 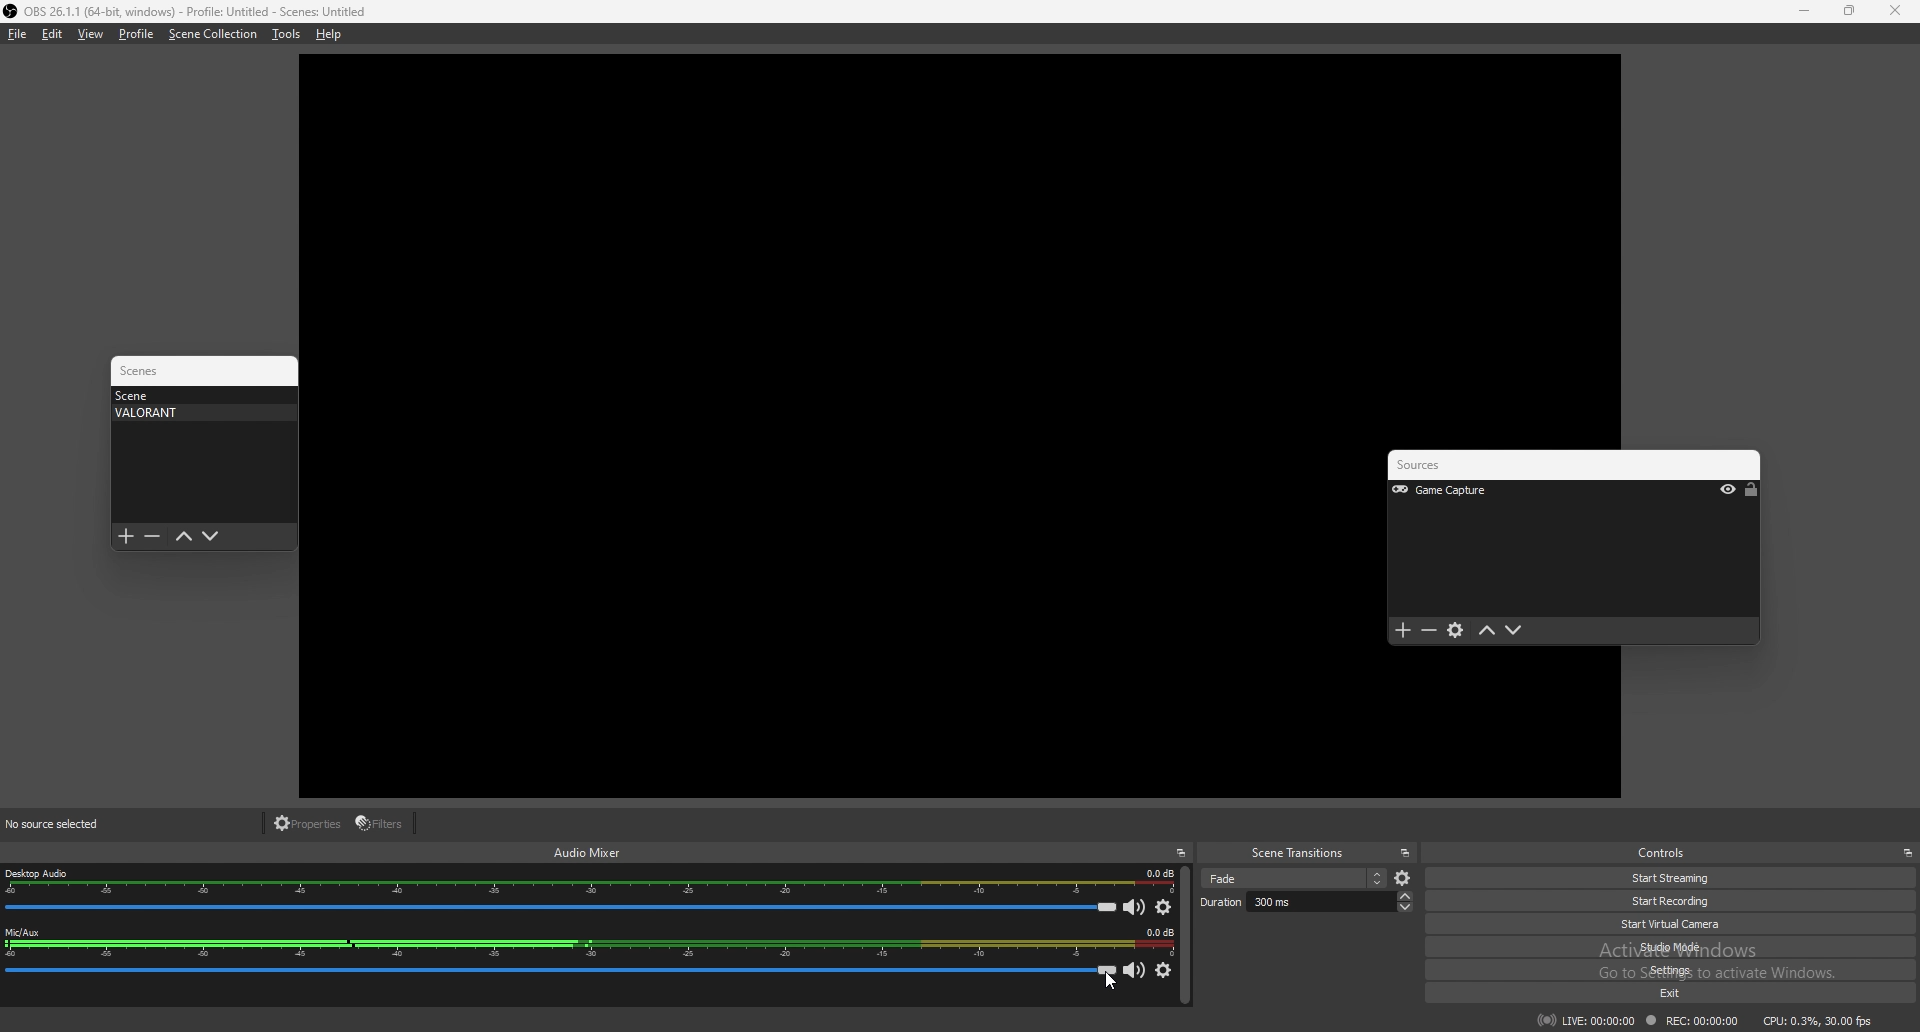 What do you see at coordinates (1803, 11) in the screenshot?
I see `minimize` at bounding box center [1803, 11].